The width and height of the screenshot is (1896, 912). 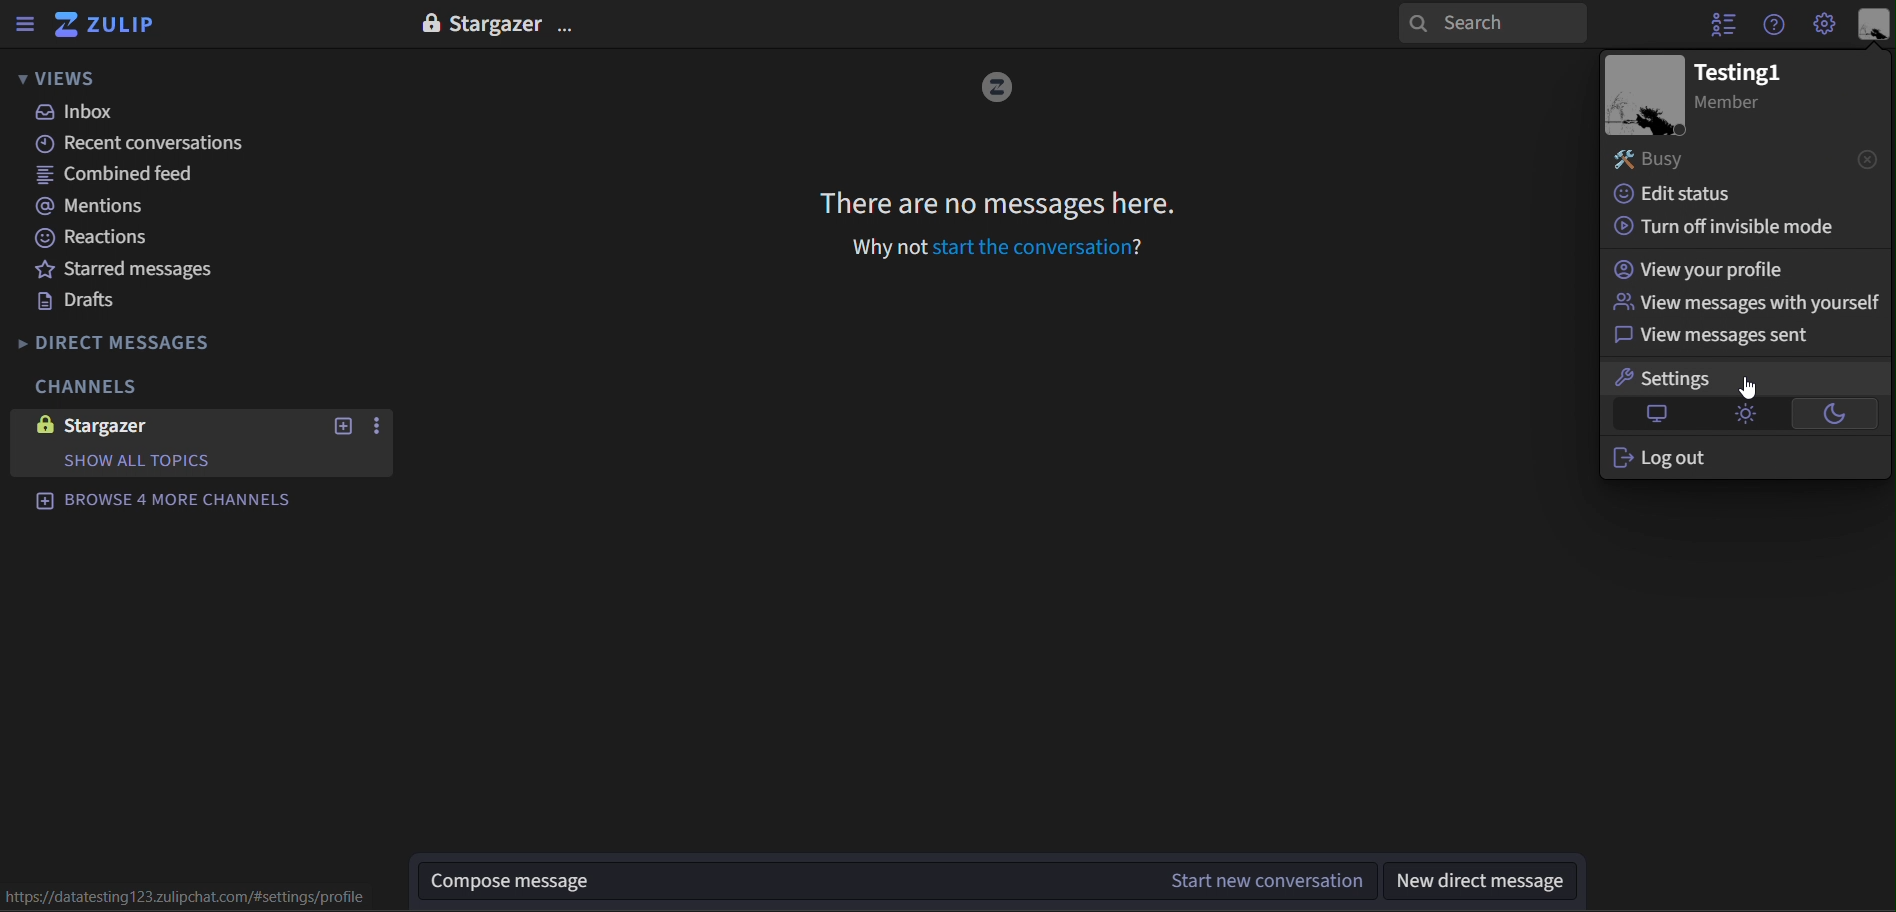 I want to click on combined feed, so click(x=118, y=176).